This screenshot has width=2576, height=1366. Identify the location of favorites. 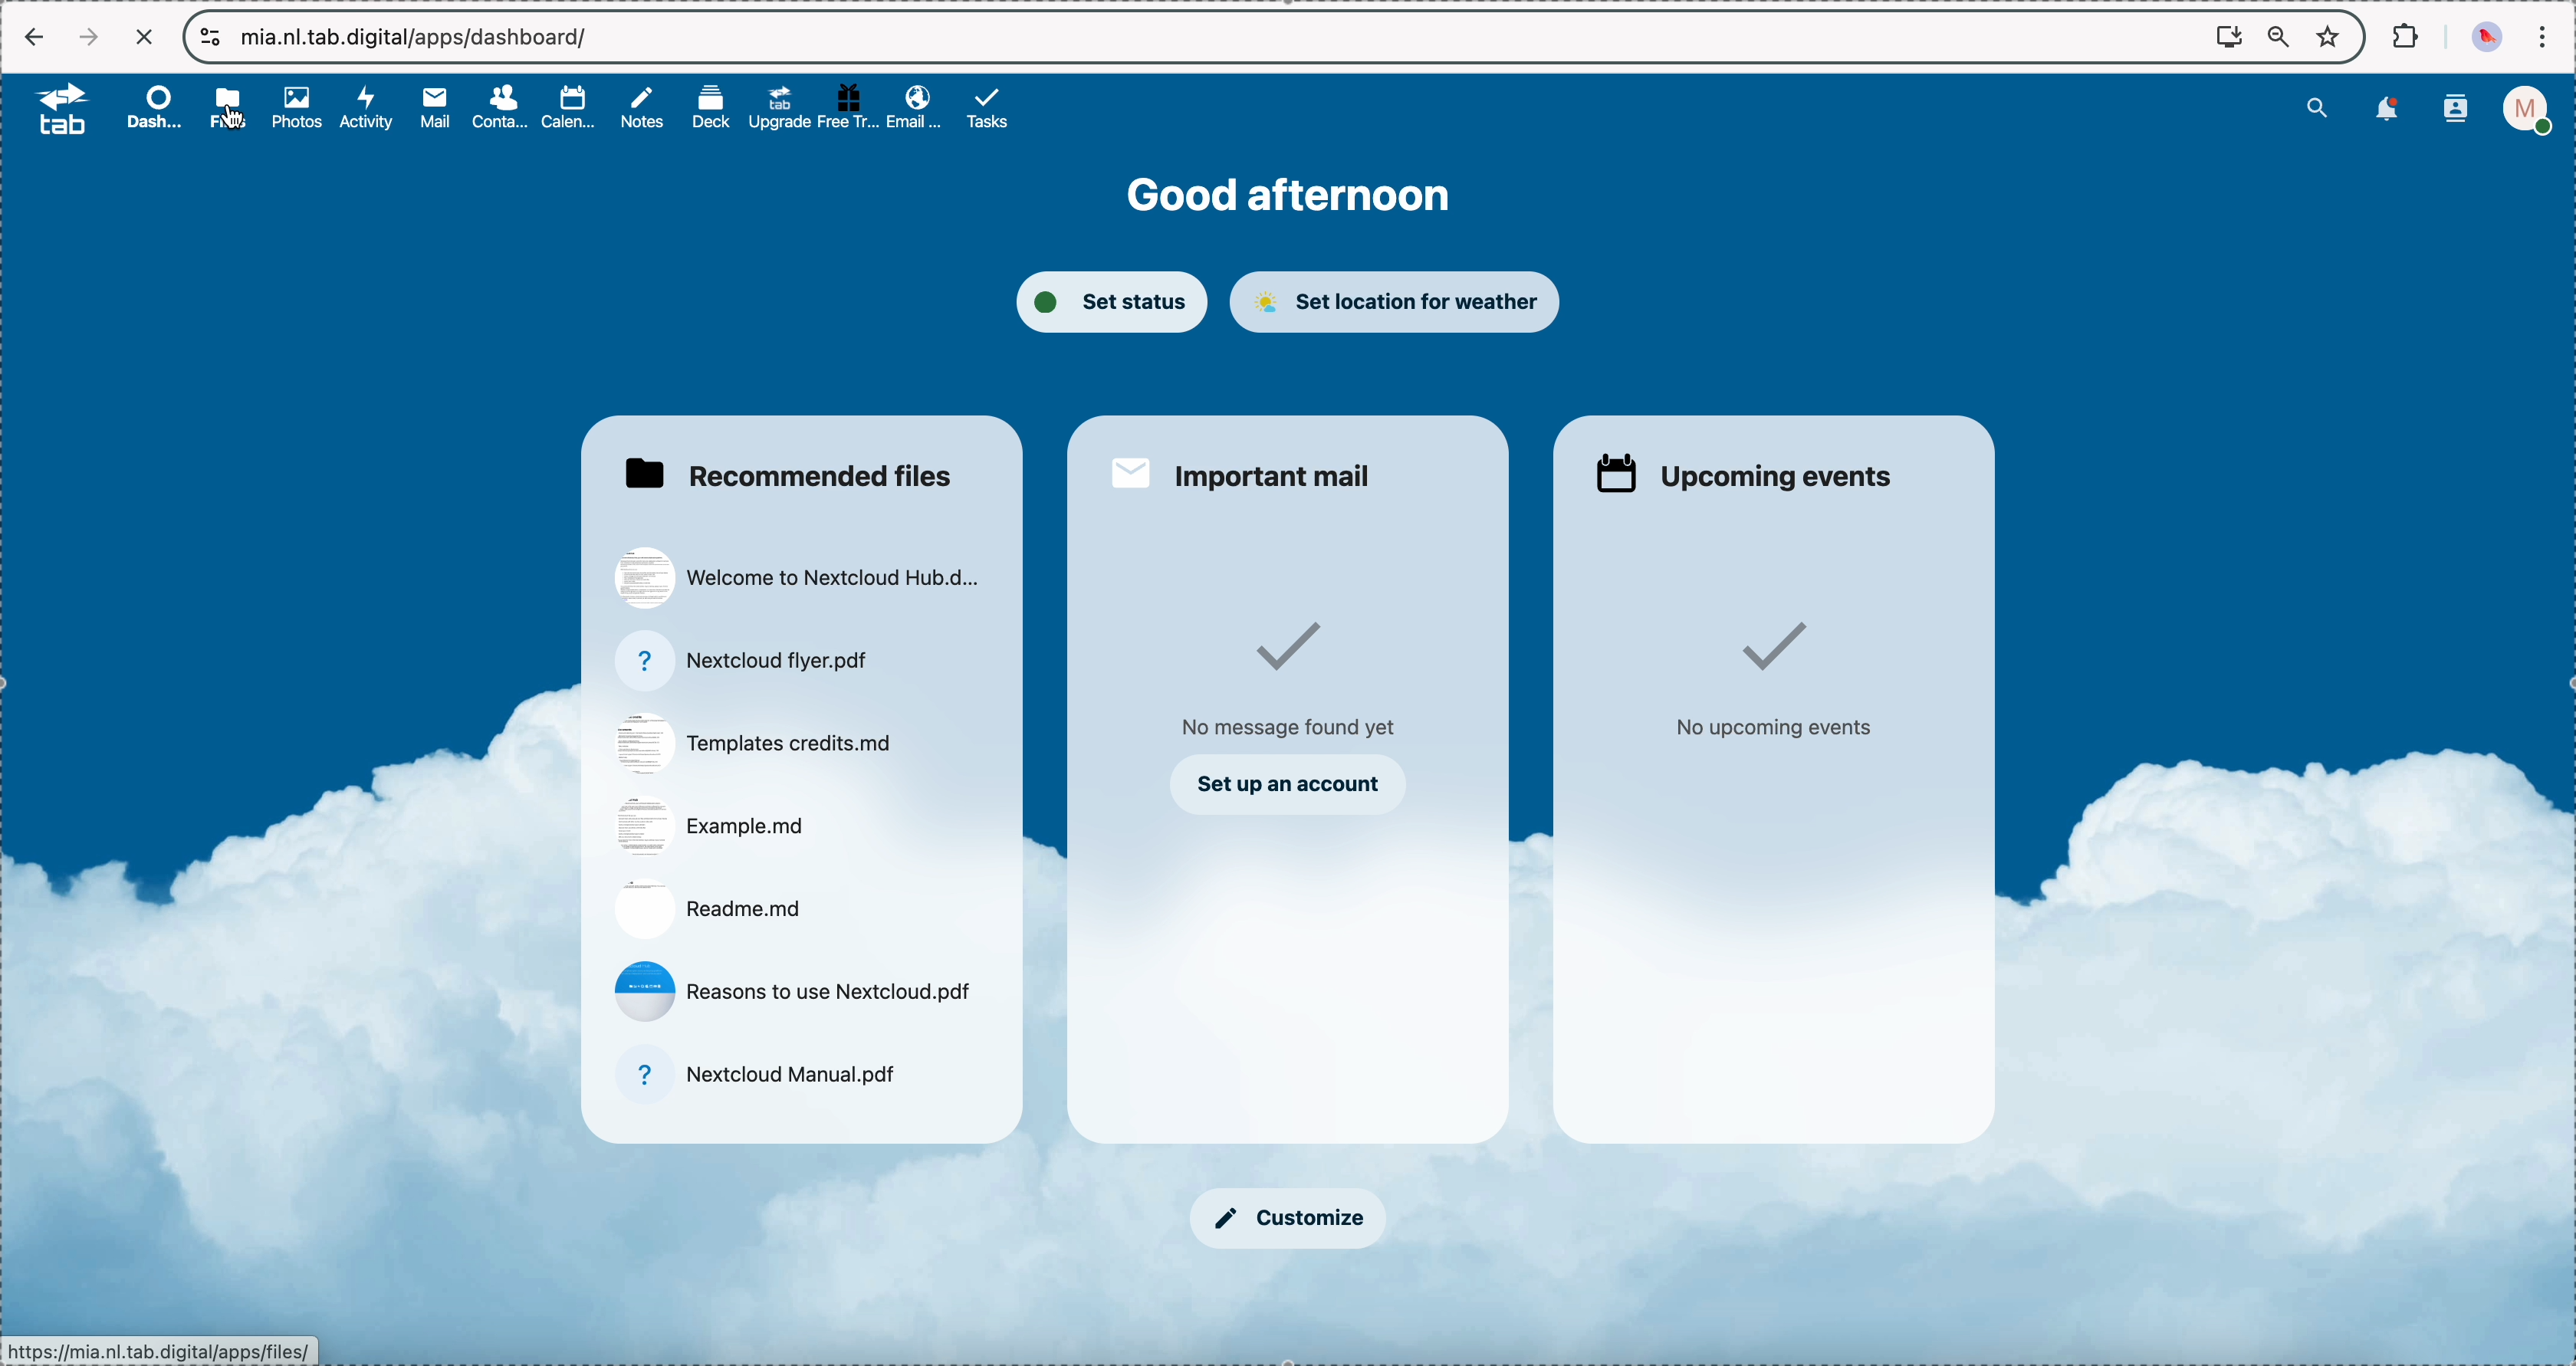
(2332, 35).